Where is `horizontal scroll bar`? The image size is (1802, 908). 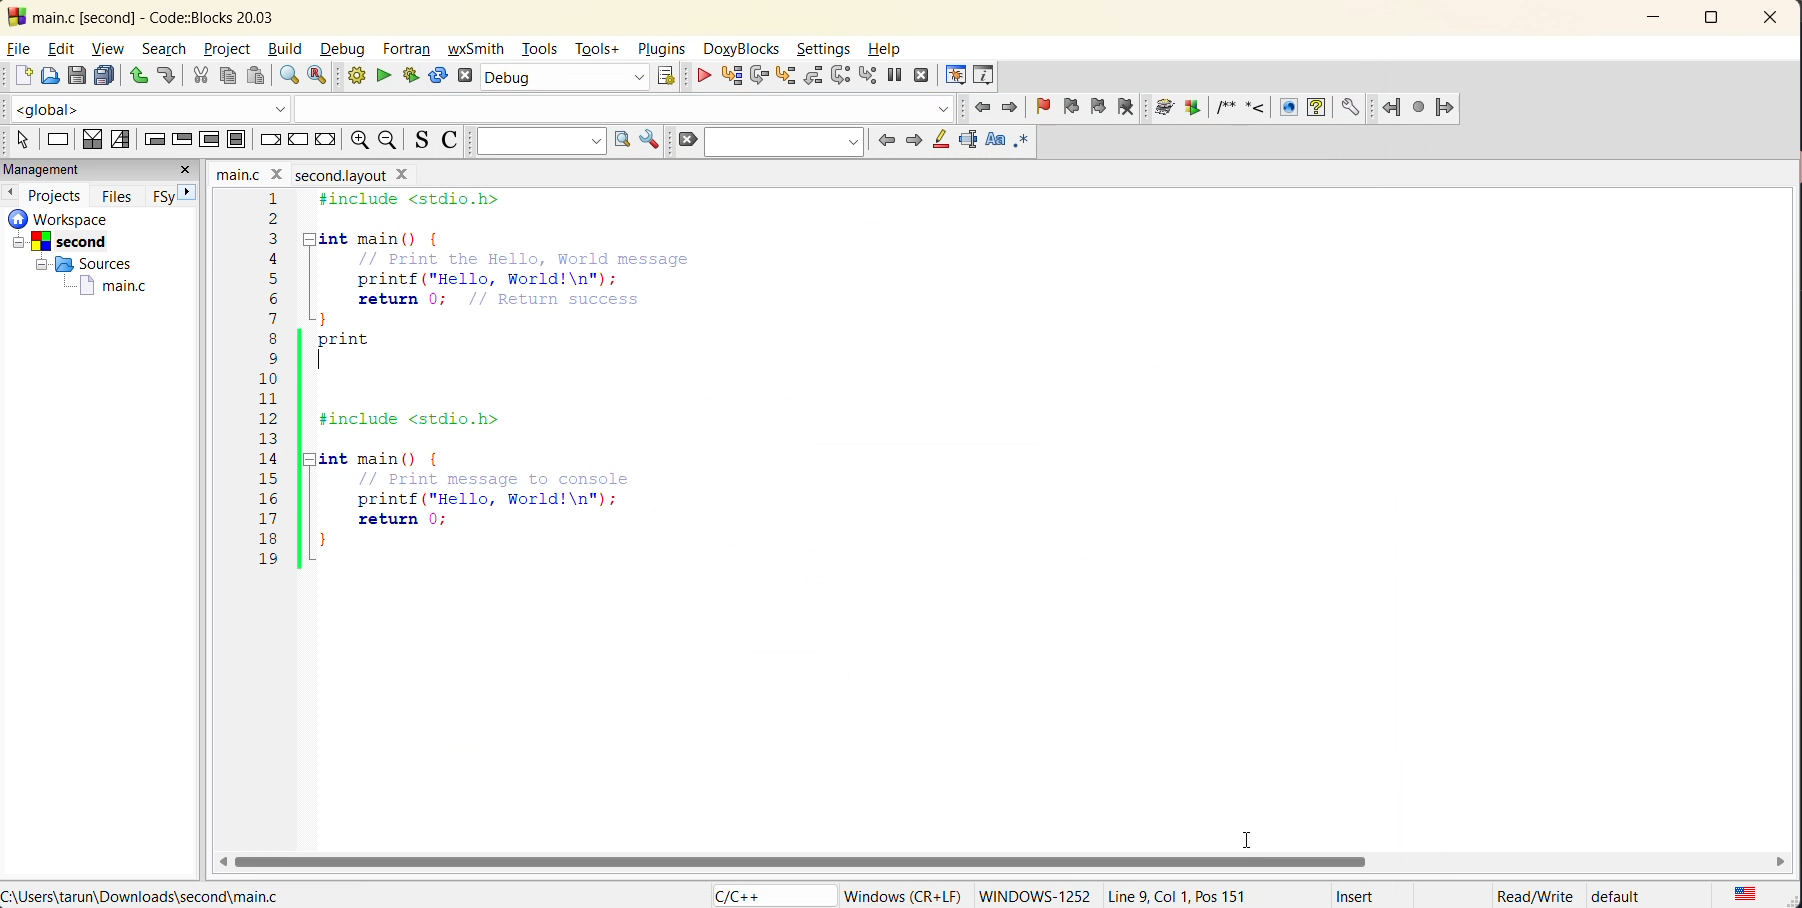
horizontal scroll bar is located at coordinates (830, 859).